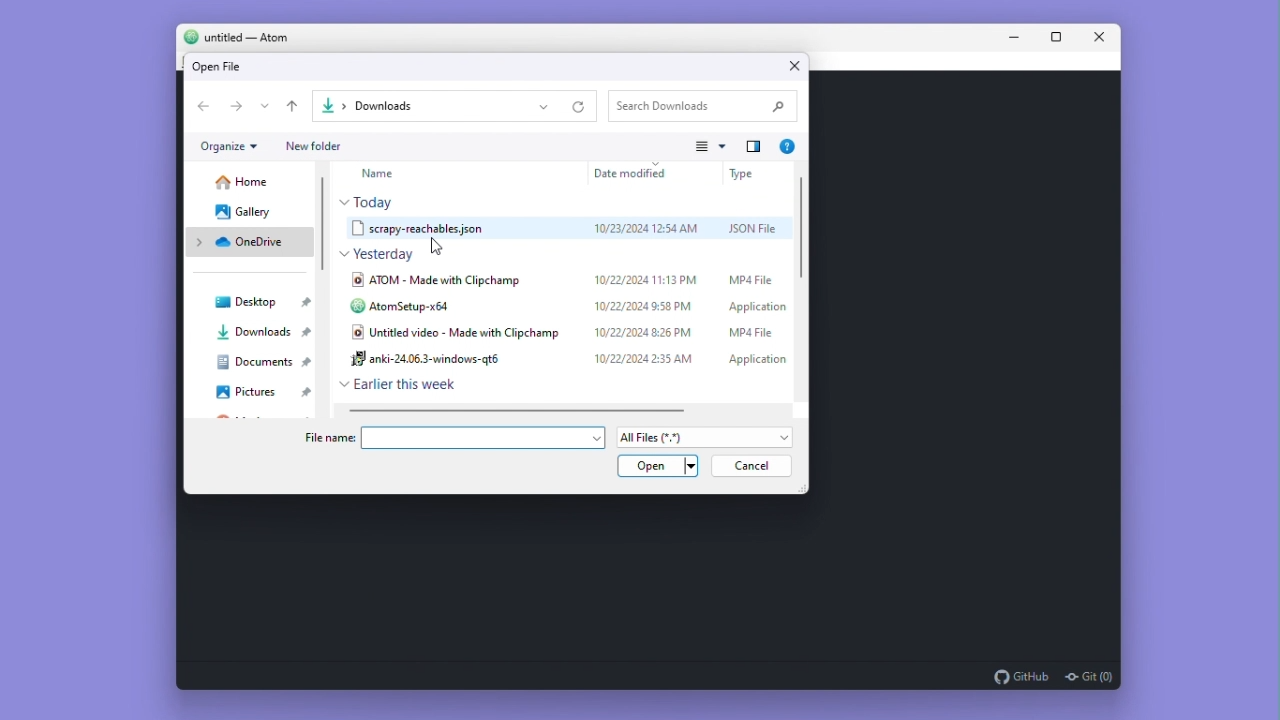 This screenshot has height=720, width=1280. I want to click on Close, so click(1094, 38).